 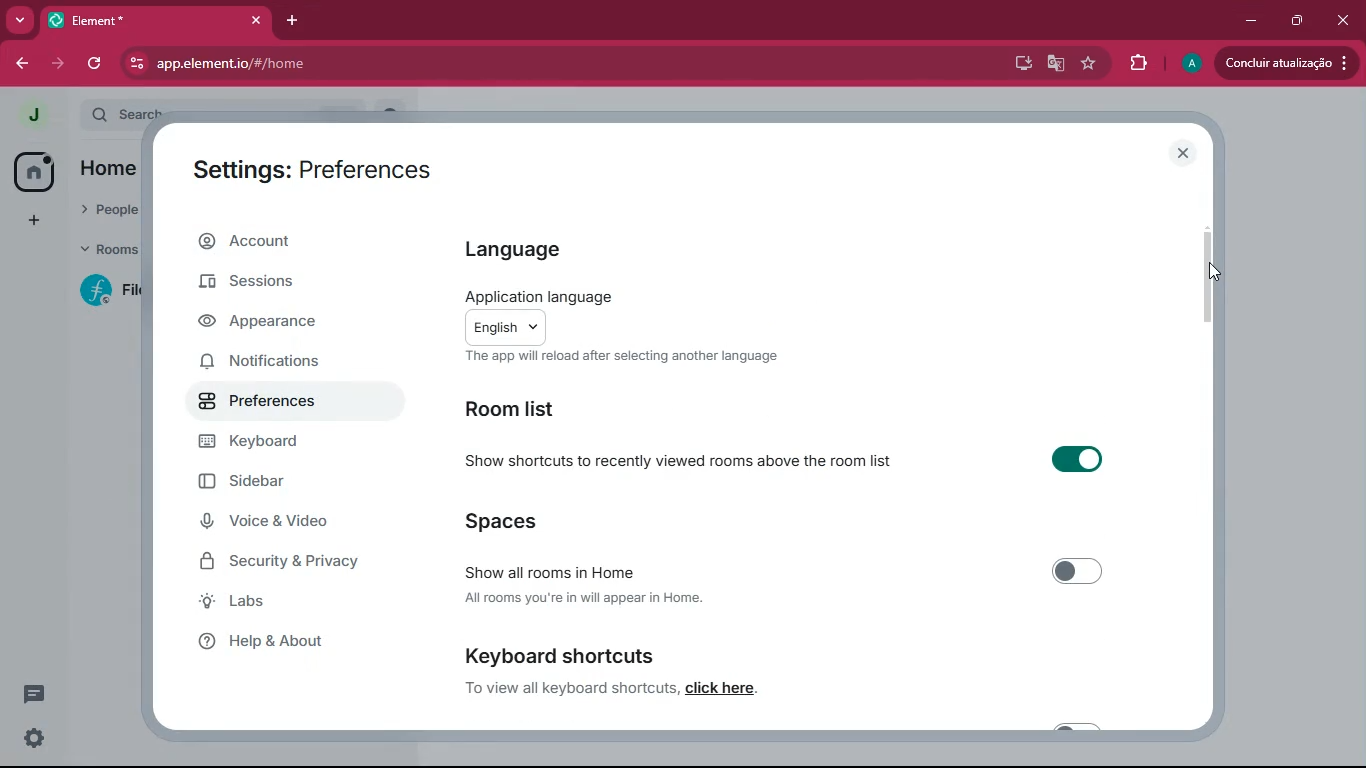 What do you see at coordinates (1284, 62) in the screenshot?
I see `concluir atualizacao` at bounding box center [1284, 62].